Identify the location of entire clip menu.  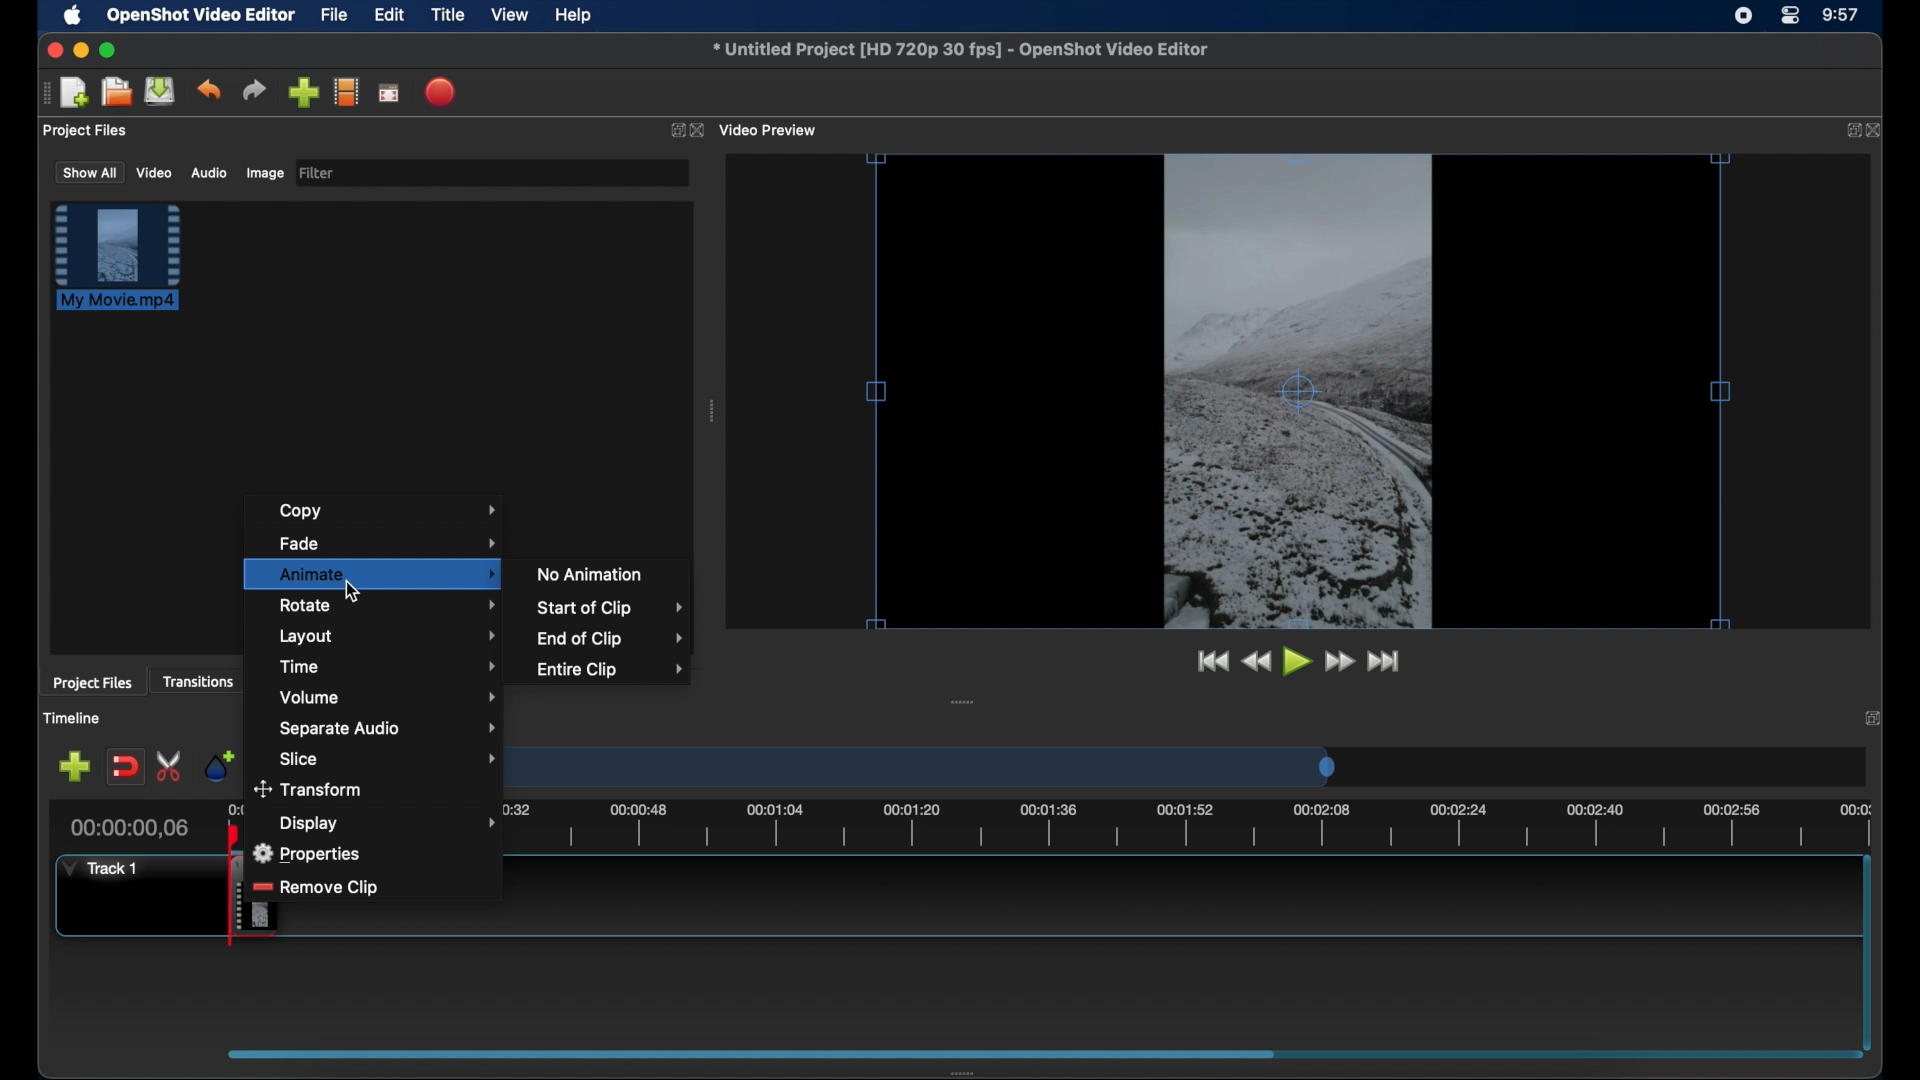
(610, 669).